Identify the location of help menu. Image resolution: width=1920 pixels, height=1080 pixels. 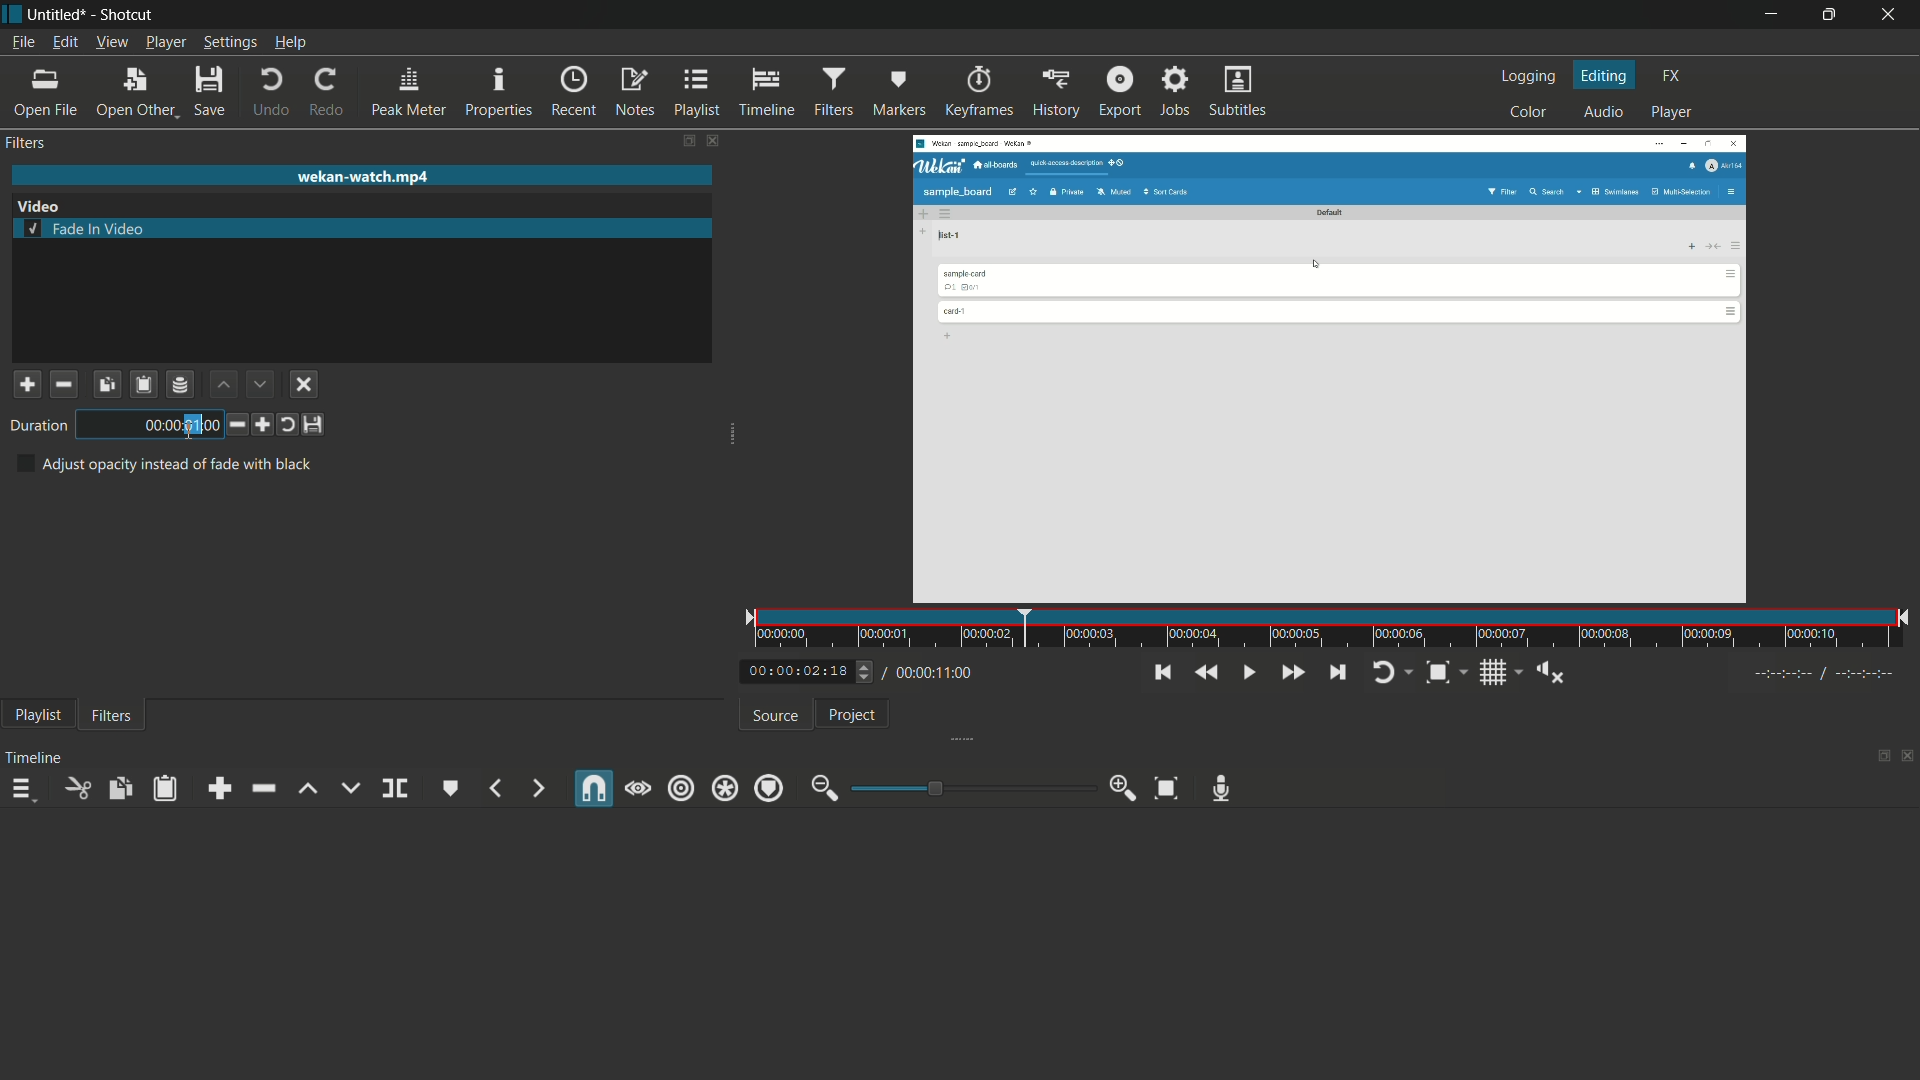
(293, 42).